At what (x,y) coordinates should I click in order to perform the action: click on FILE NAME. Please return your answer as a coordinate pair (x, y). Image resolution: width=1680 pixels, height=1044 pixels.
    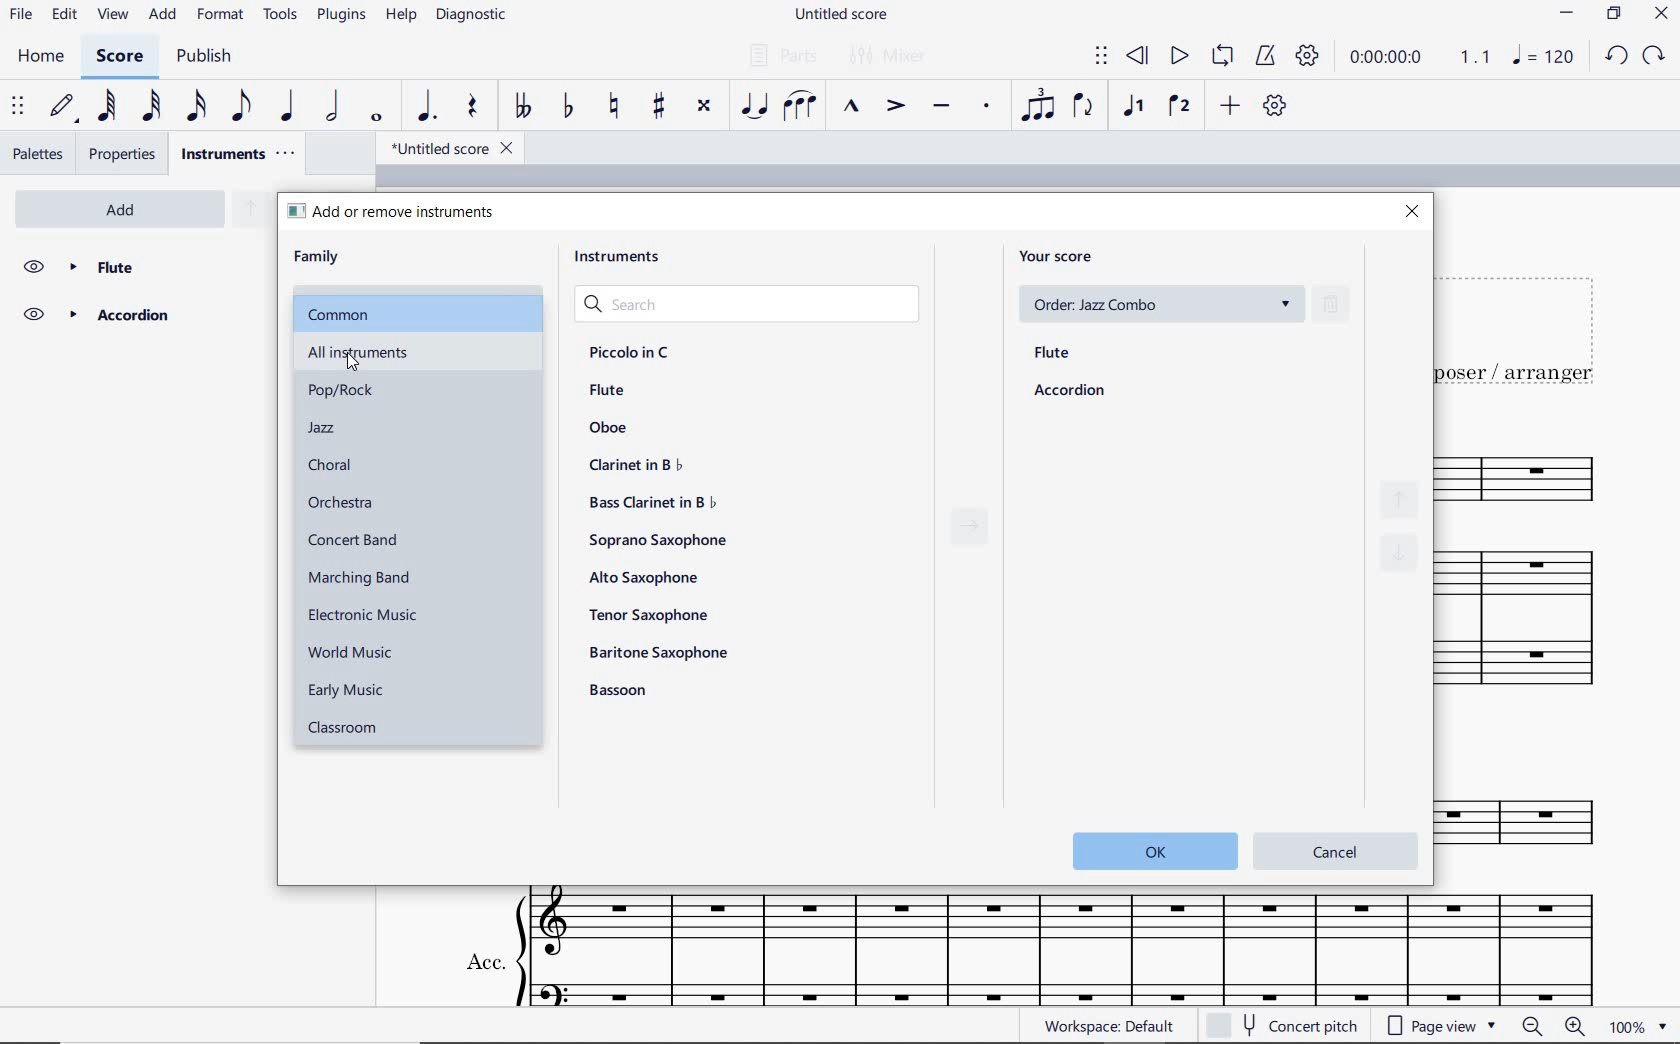
    Looking at the image, I should click on (839, 16).